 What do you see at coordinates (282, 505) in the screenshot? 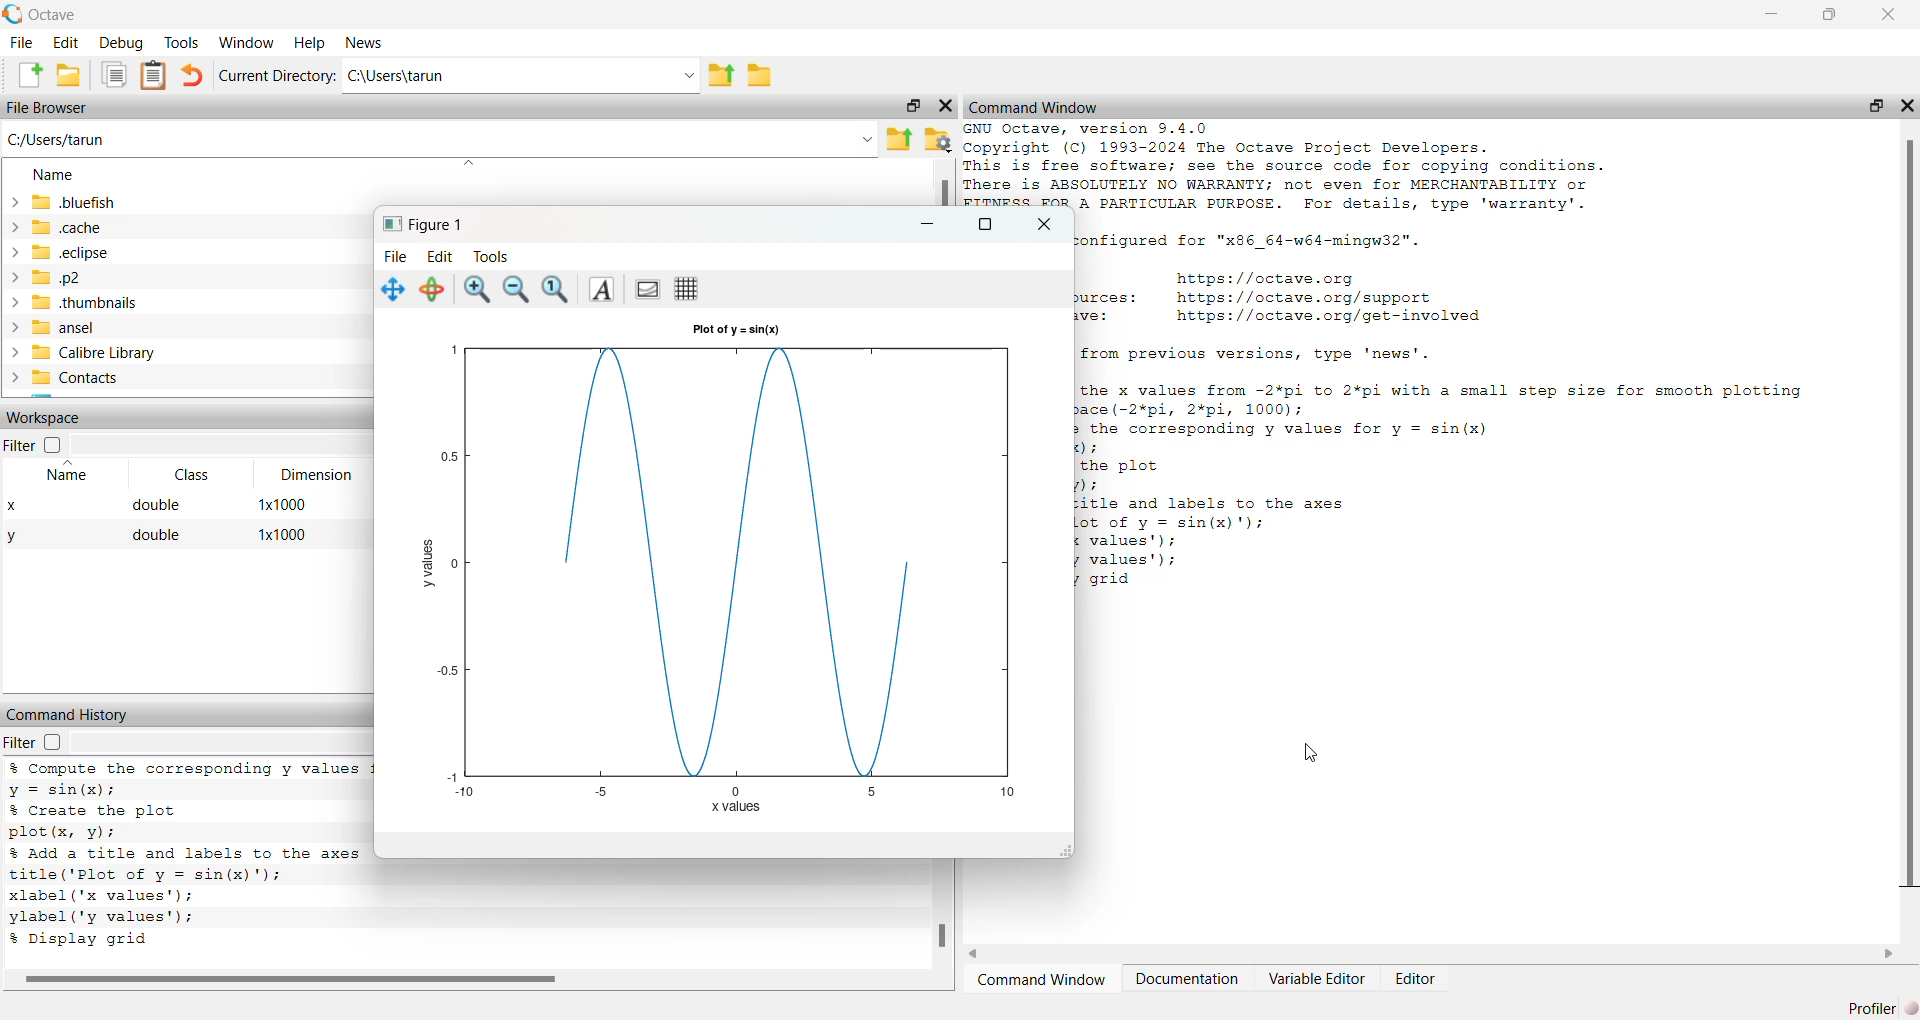
I see `1*1000` at bounding box center [282, 505].